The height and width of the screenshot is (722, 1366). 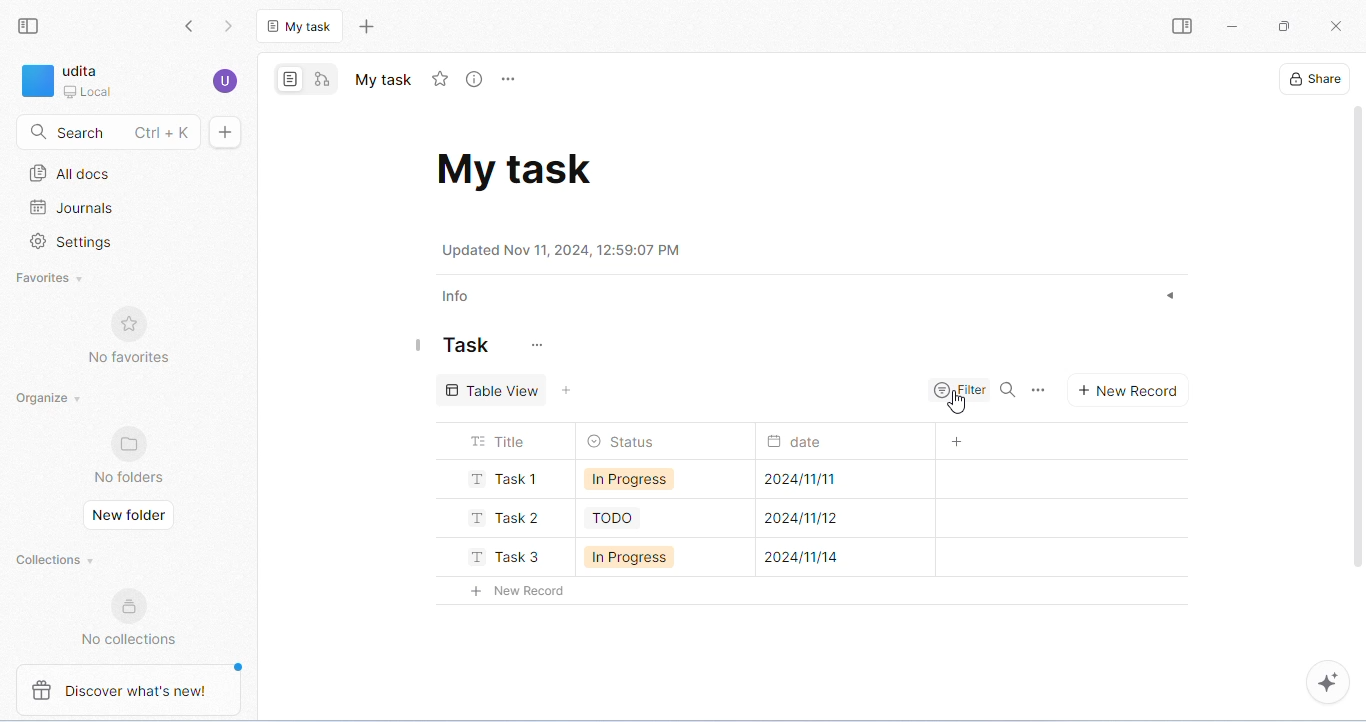 I want to click on info, so click(x=457, y=298).